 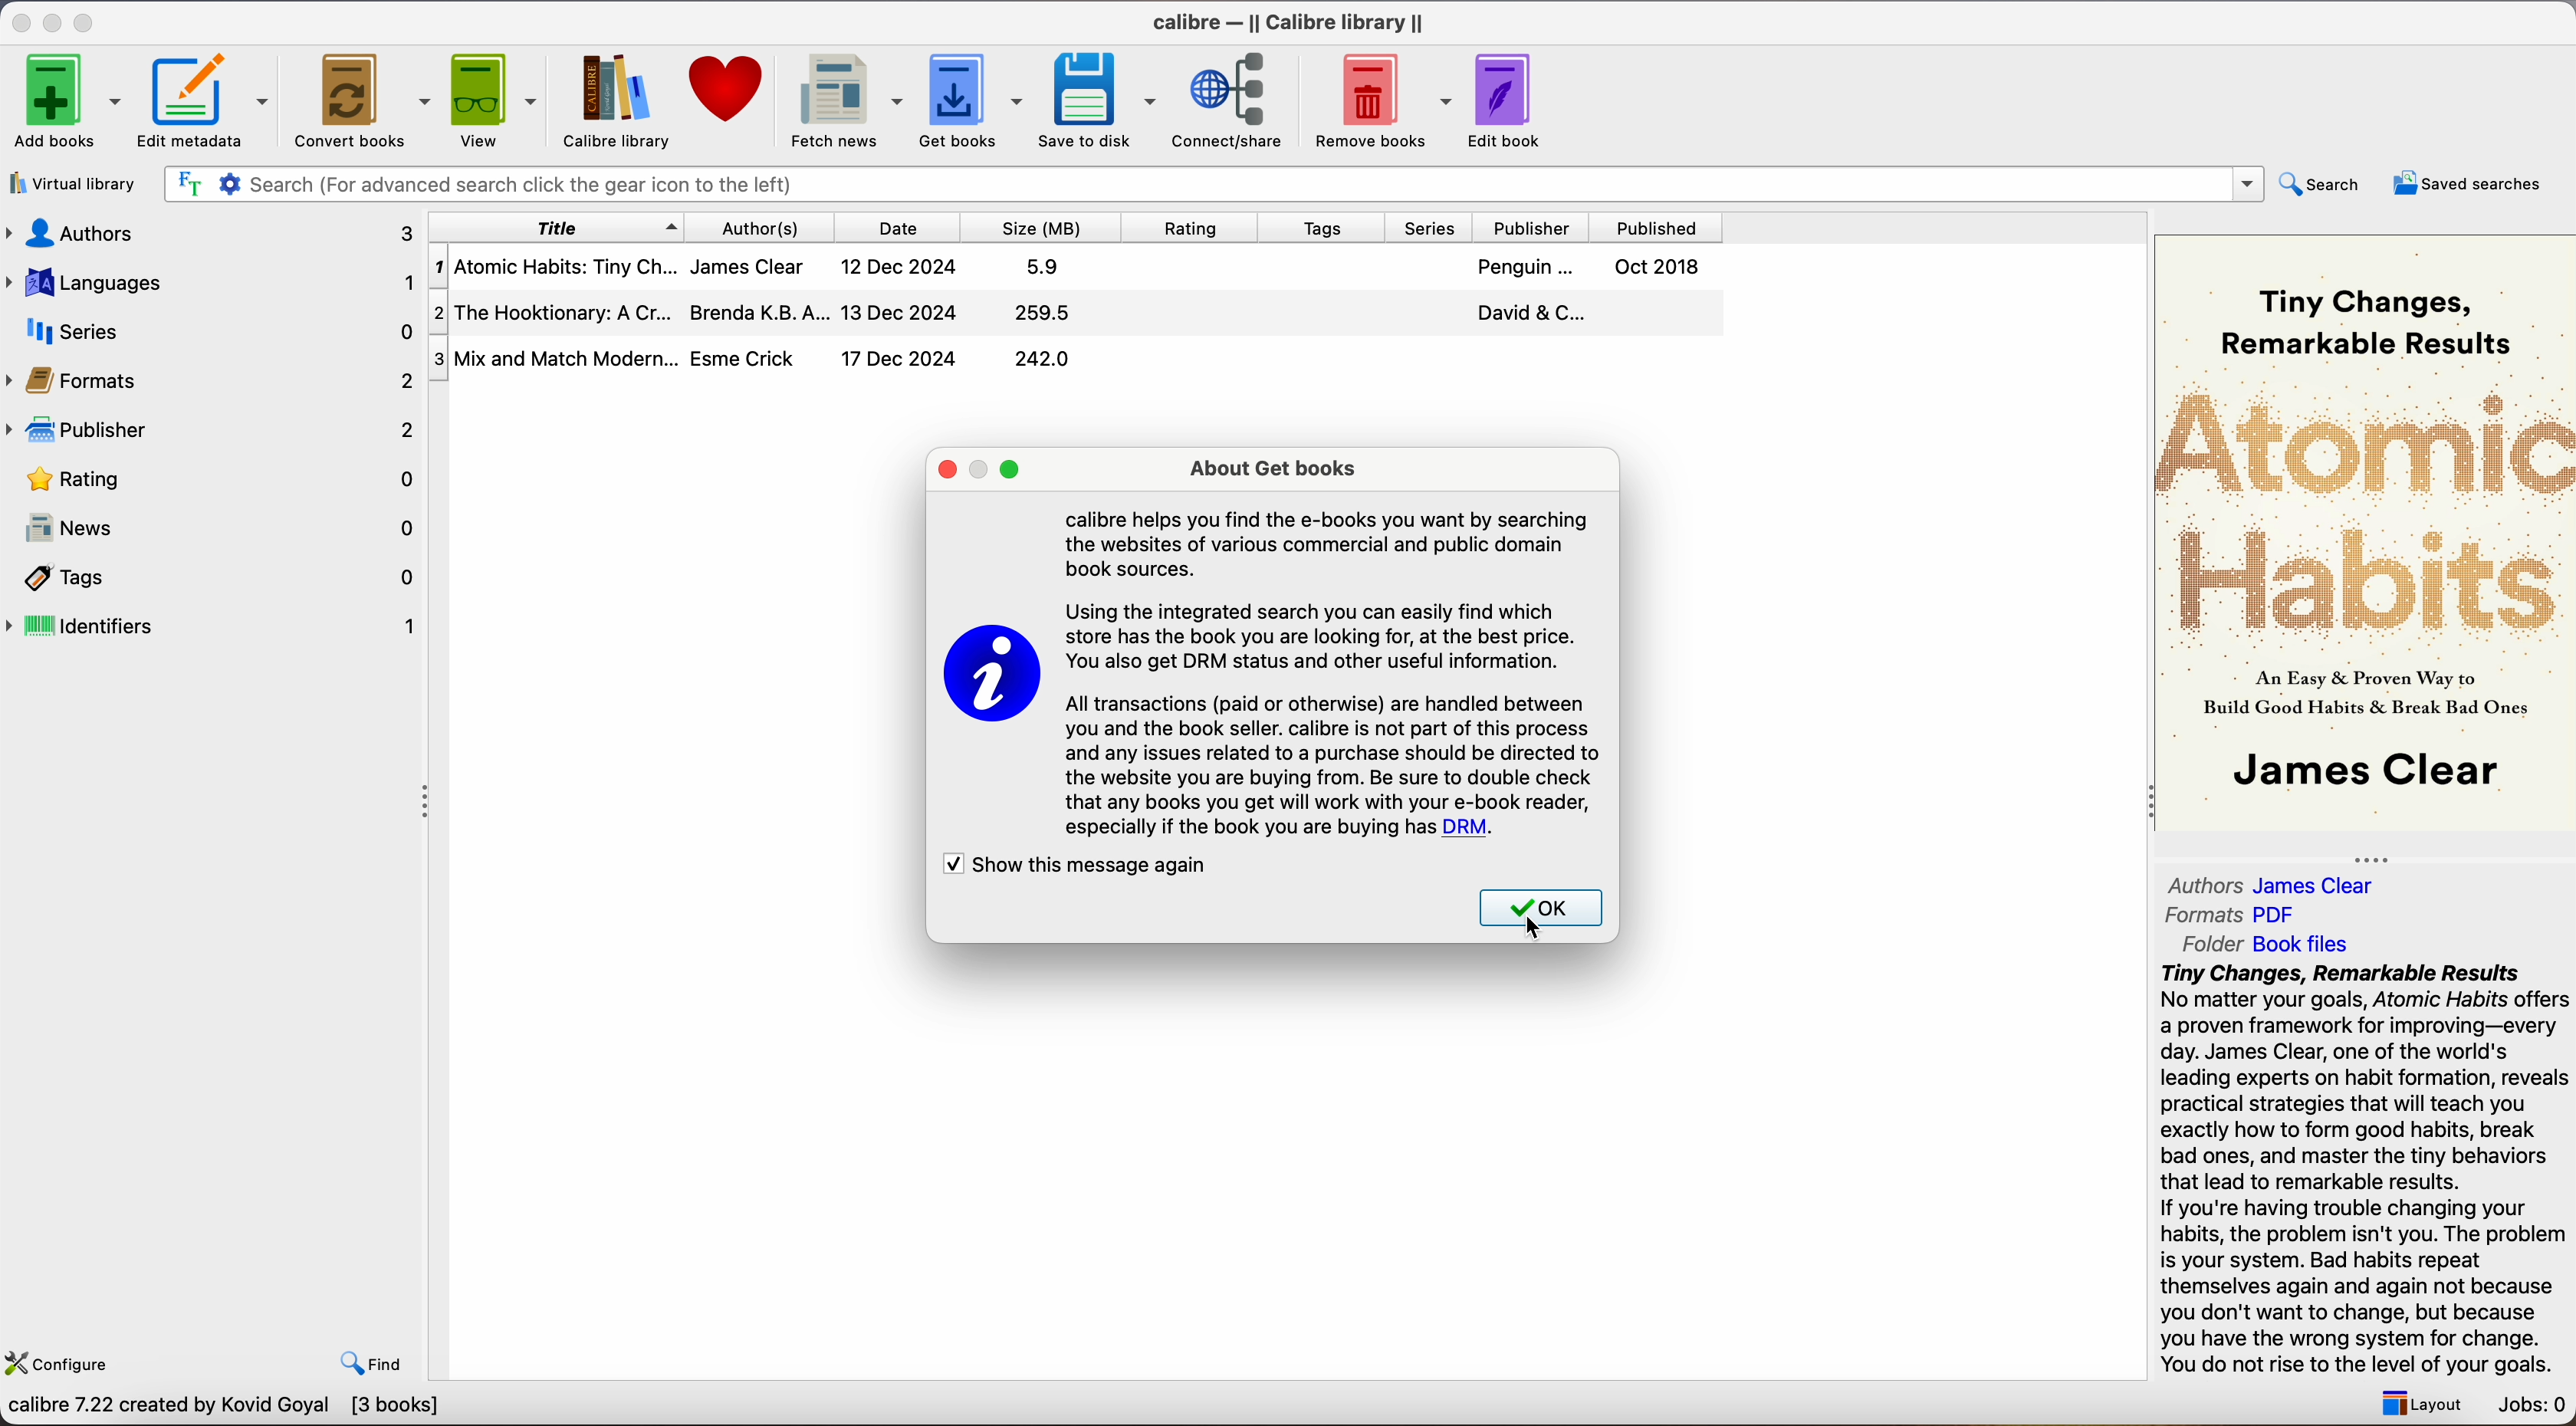 What do you see at coordinates (554, 360) in the screenshot?
I see `Mix and Match Modern...` at bounding box center [554, 360].